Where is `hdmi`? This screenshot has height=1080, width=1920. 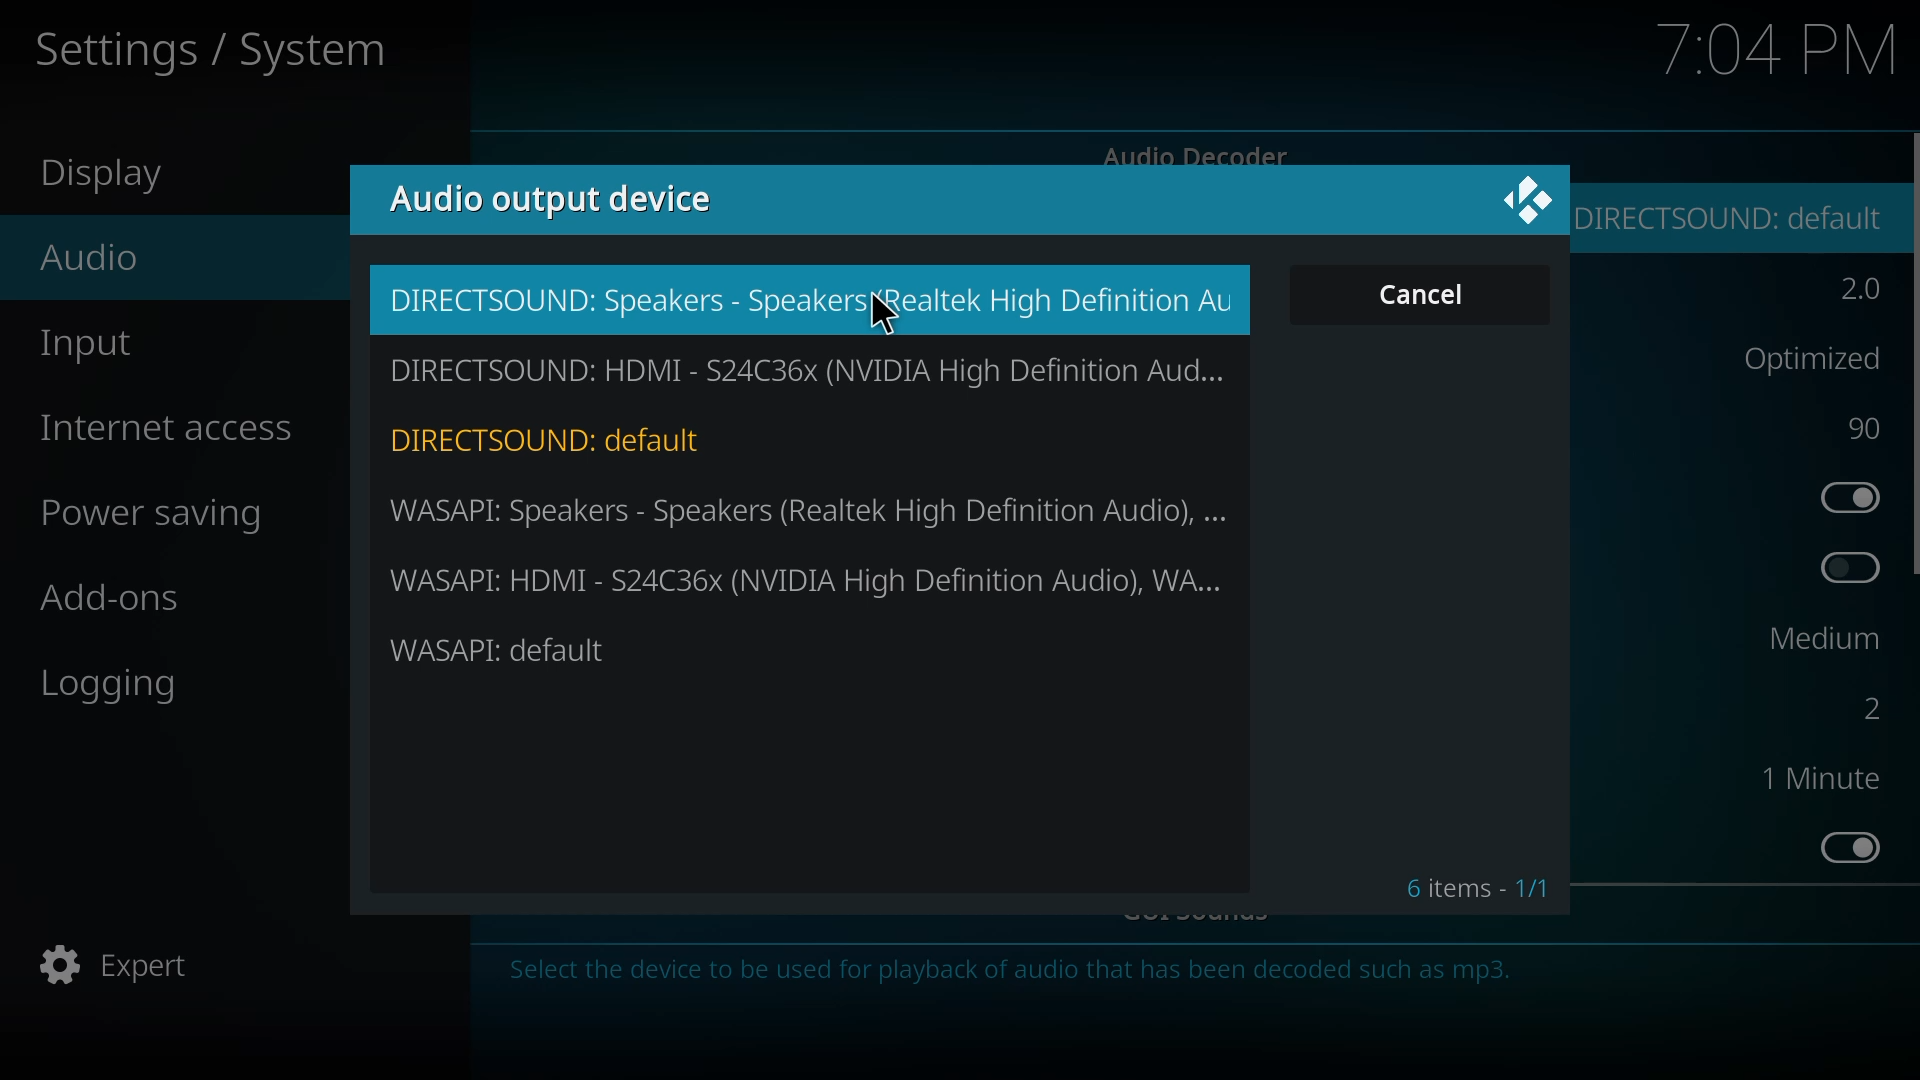
hdmi is located at coordinates (806, 369).